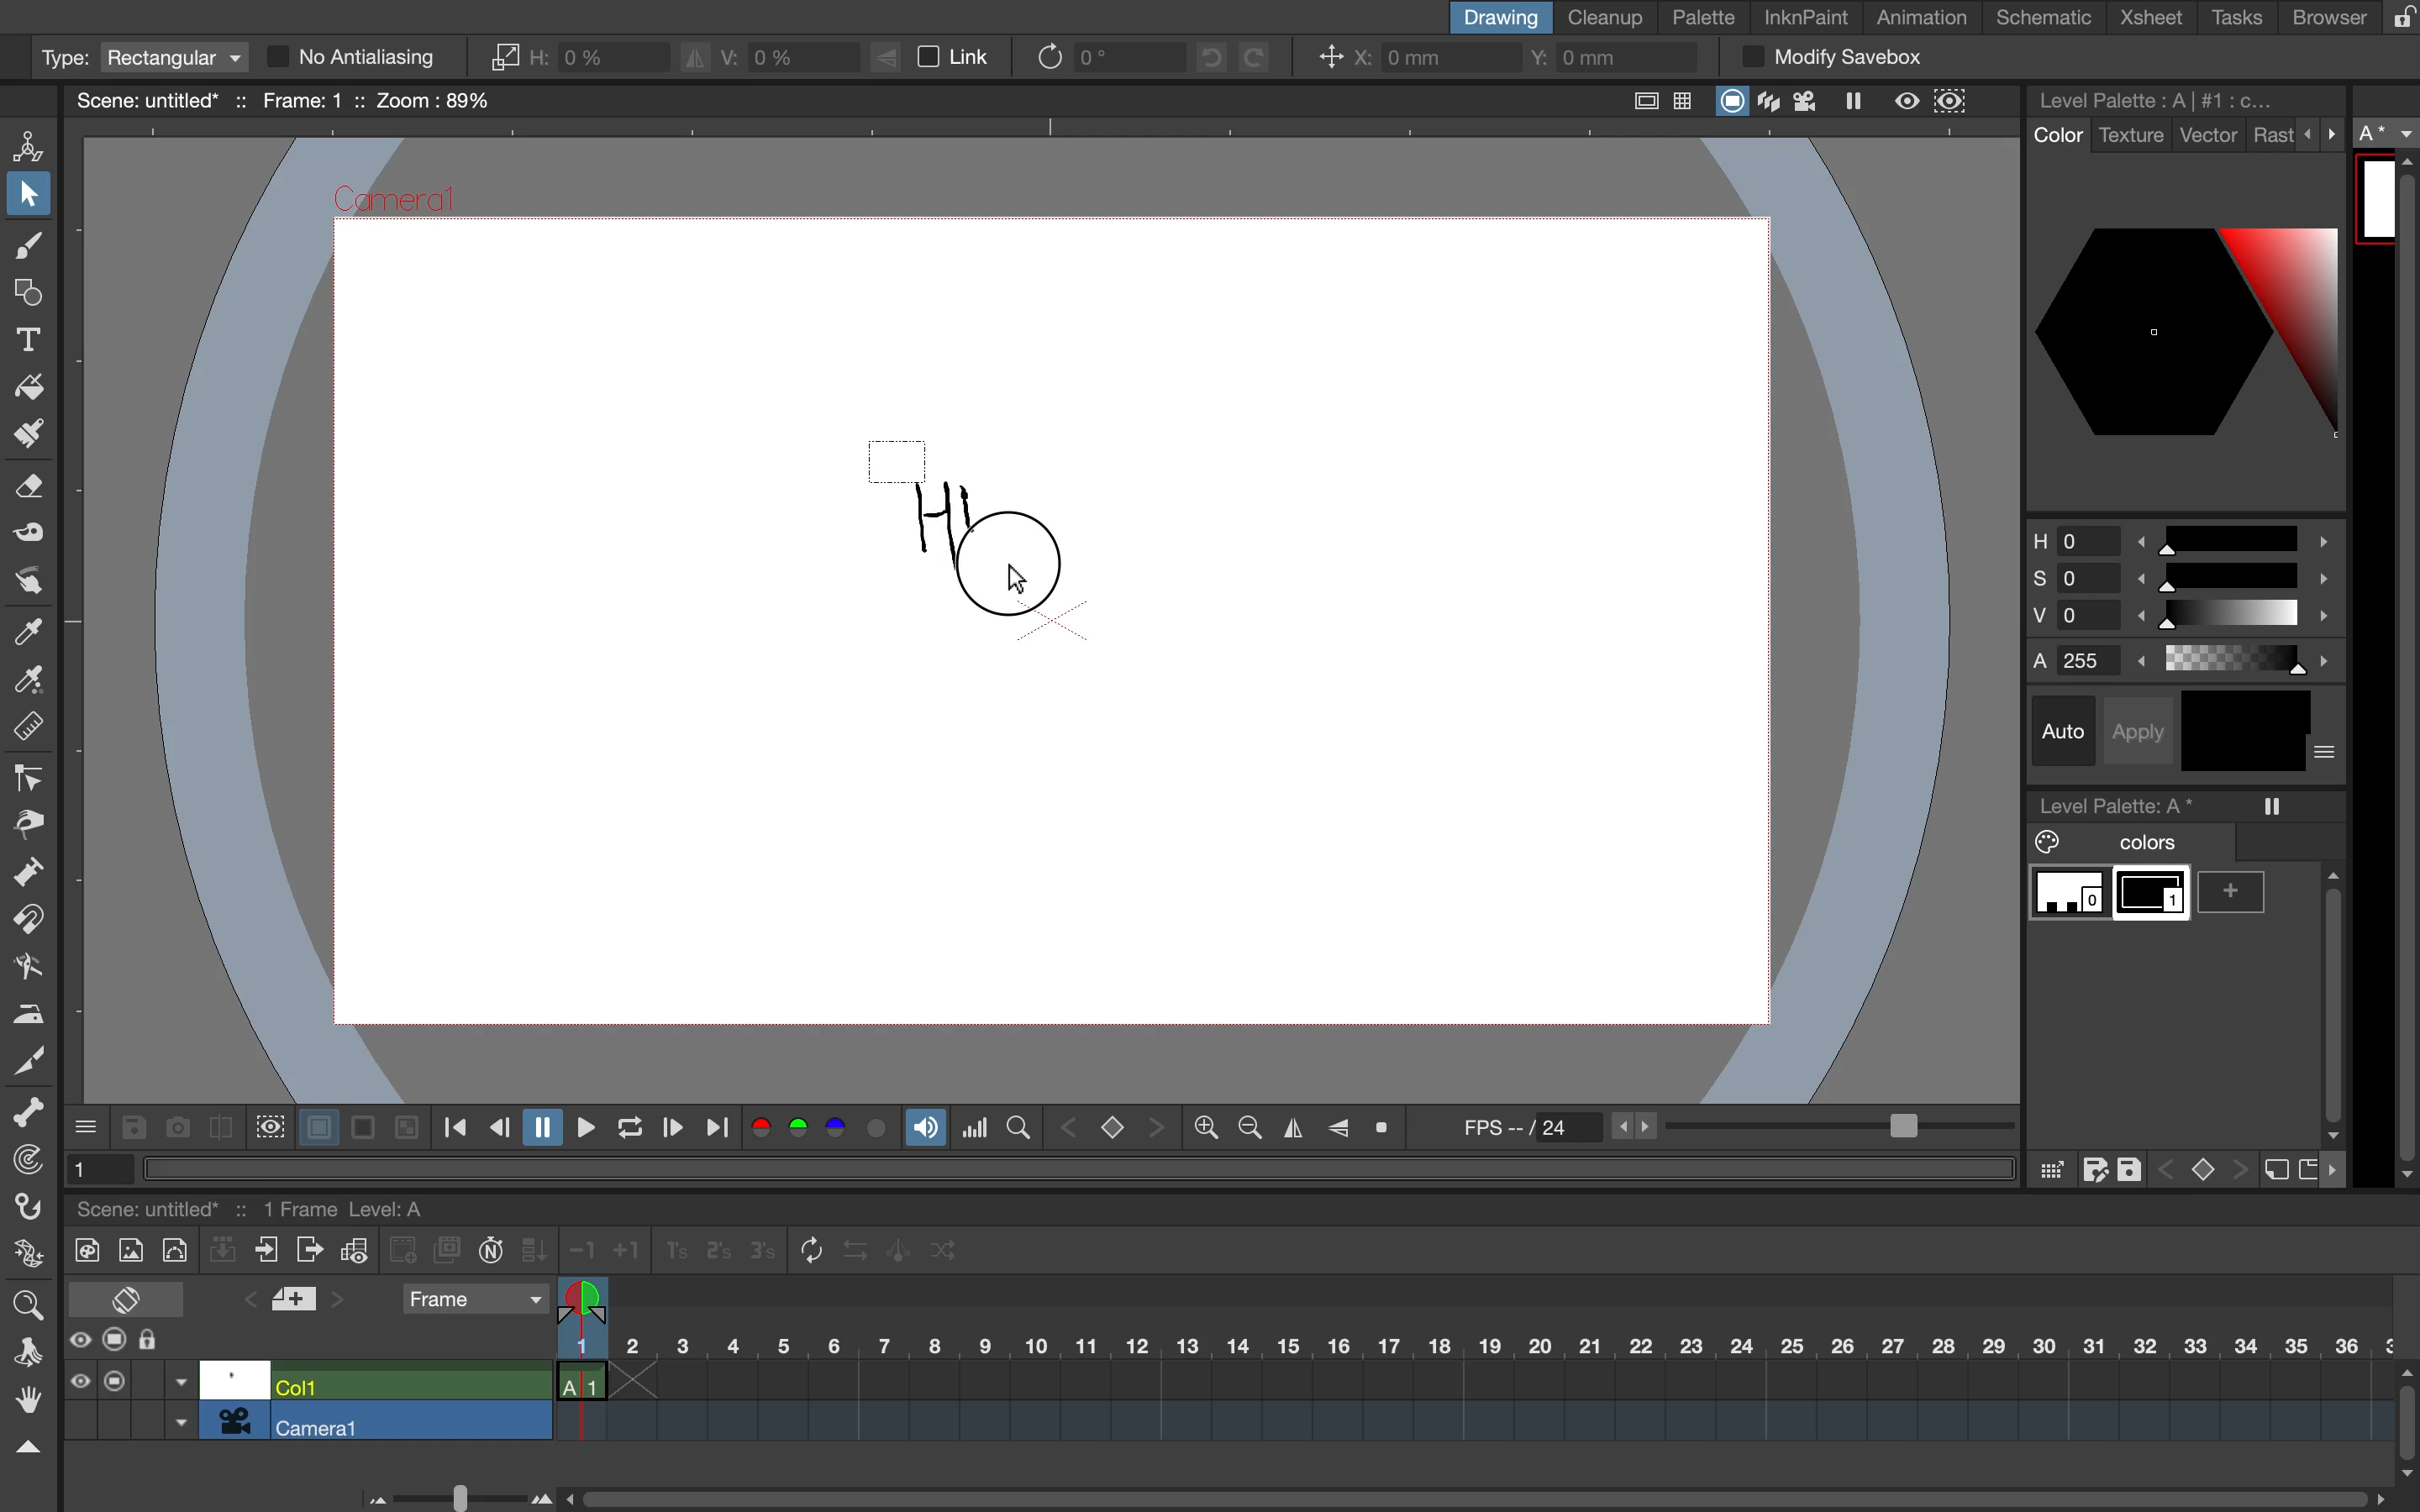  Describe the element at coordinates (2185, 330) in the screenshot. I see `color palettes` at that location.